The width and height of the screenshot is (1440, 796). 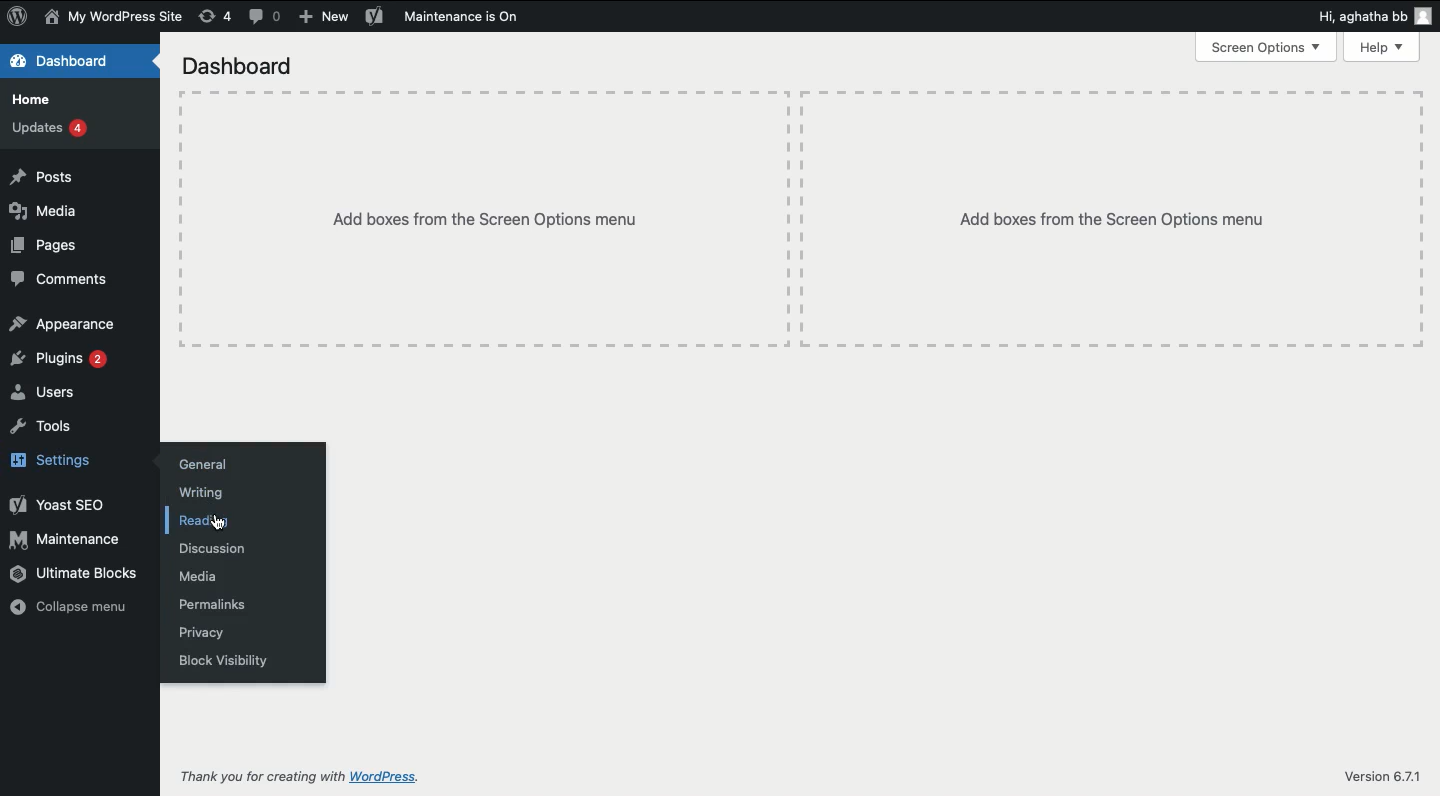 What do you see at coordinates (196, 493) in the screenshot?
I see `writing` at bounding box center [196, 493].